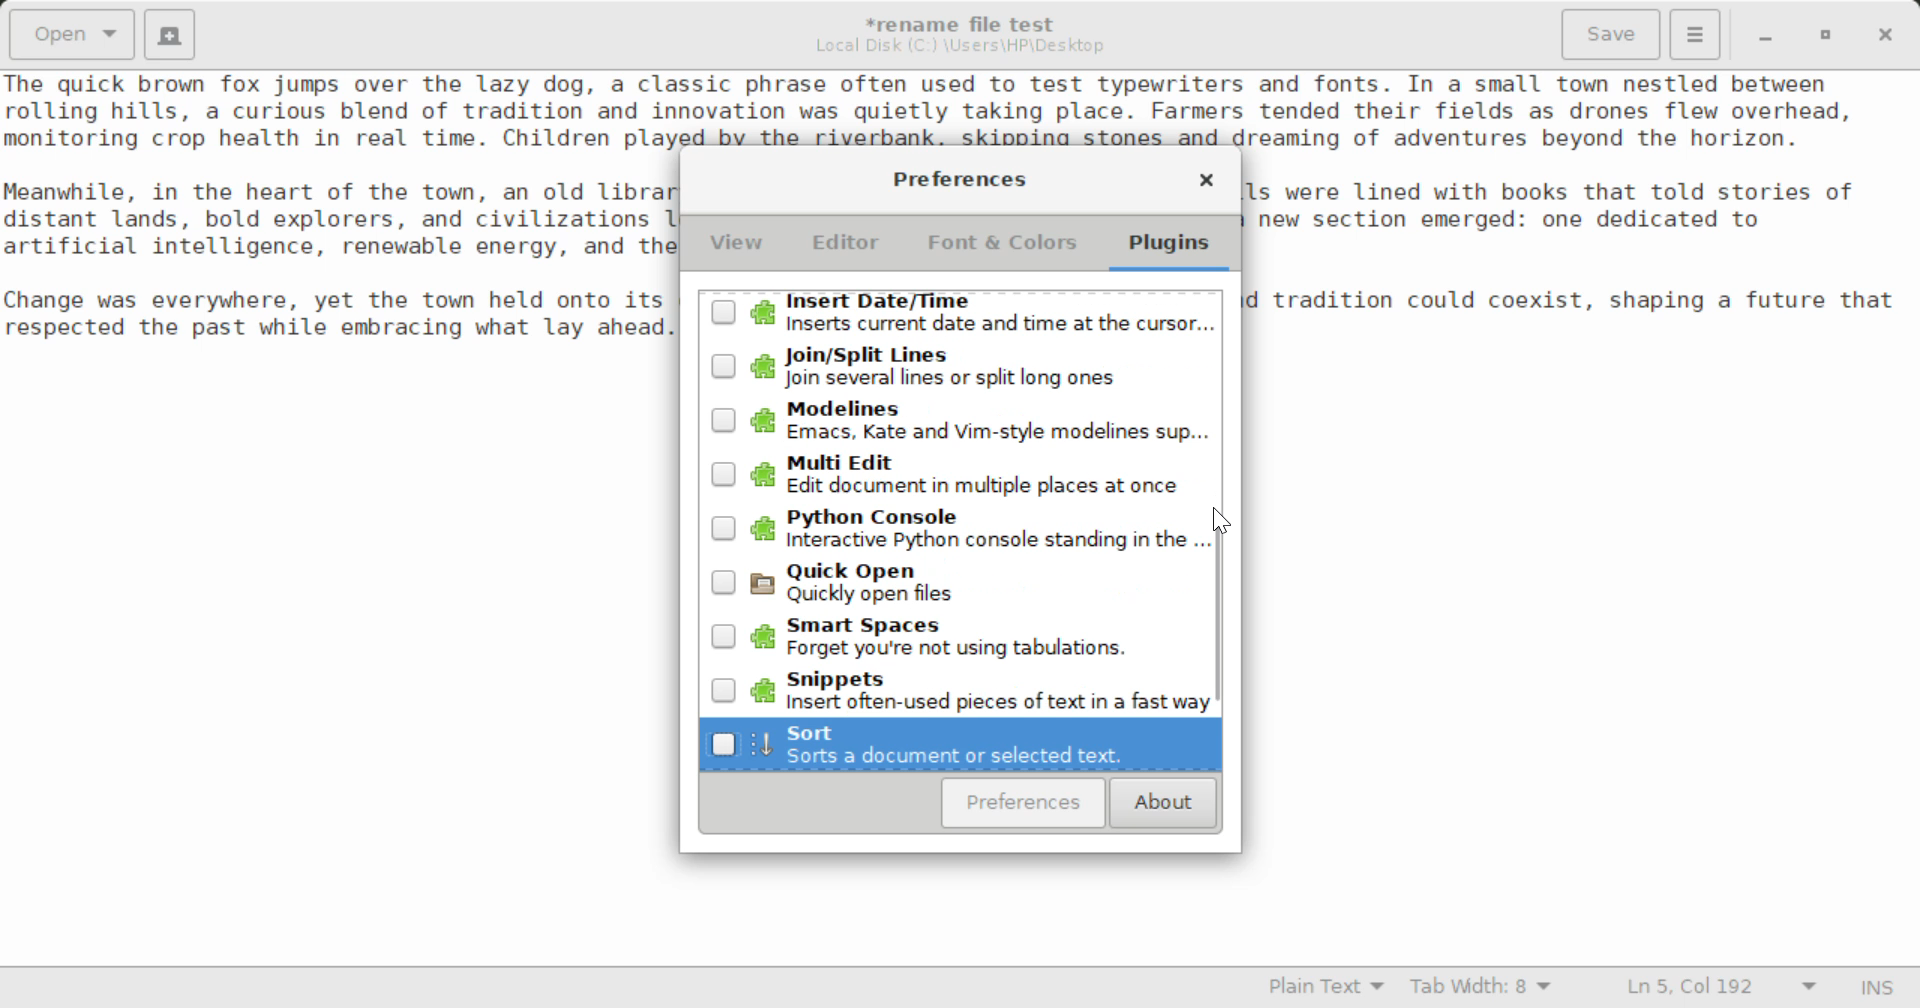 The image size is (1920, 1008). I want to click on Save, so click(1613, 35).